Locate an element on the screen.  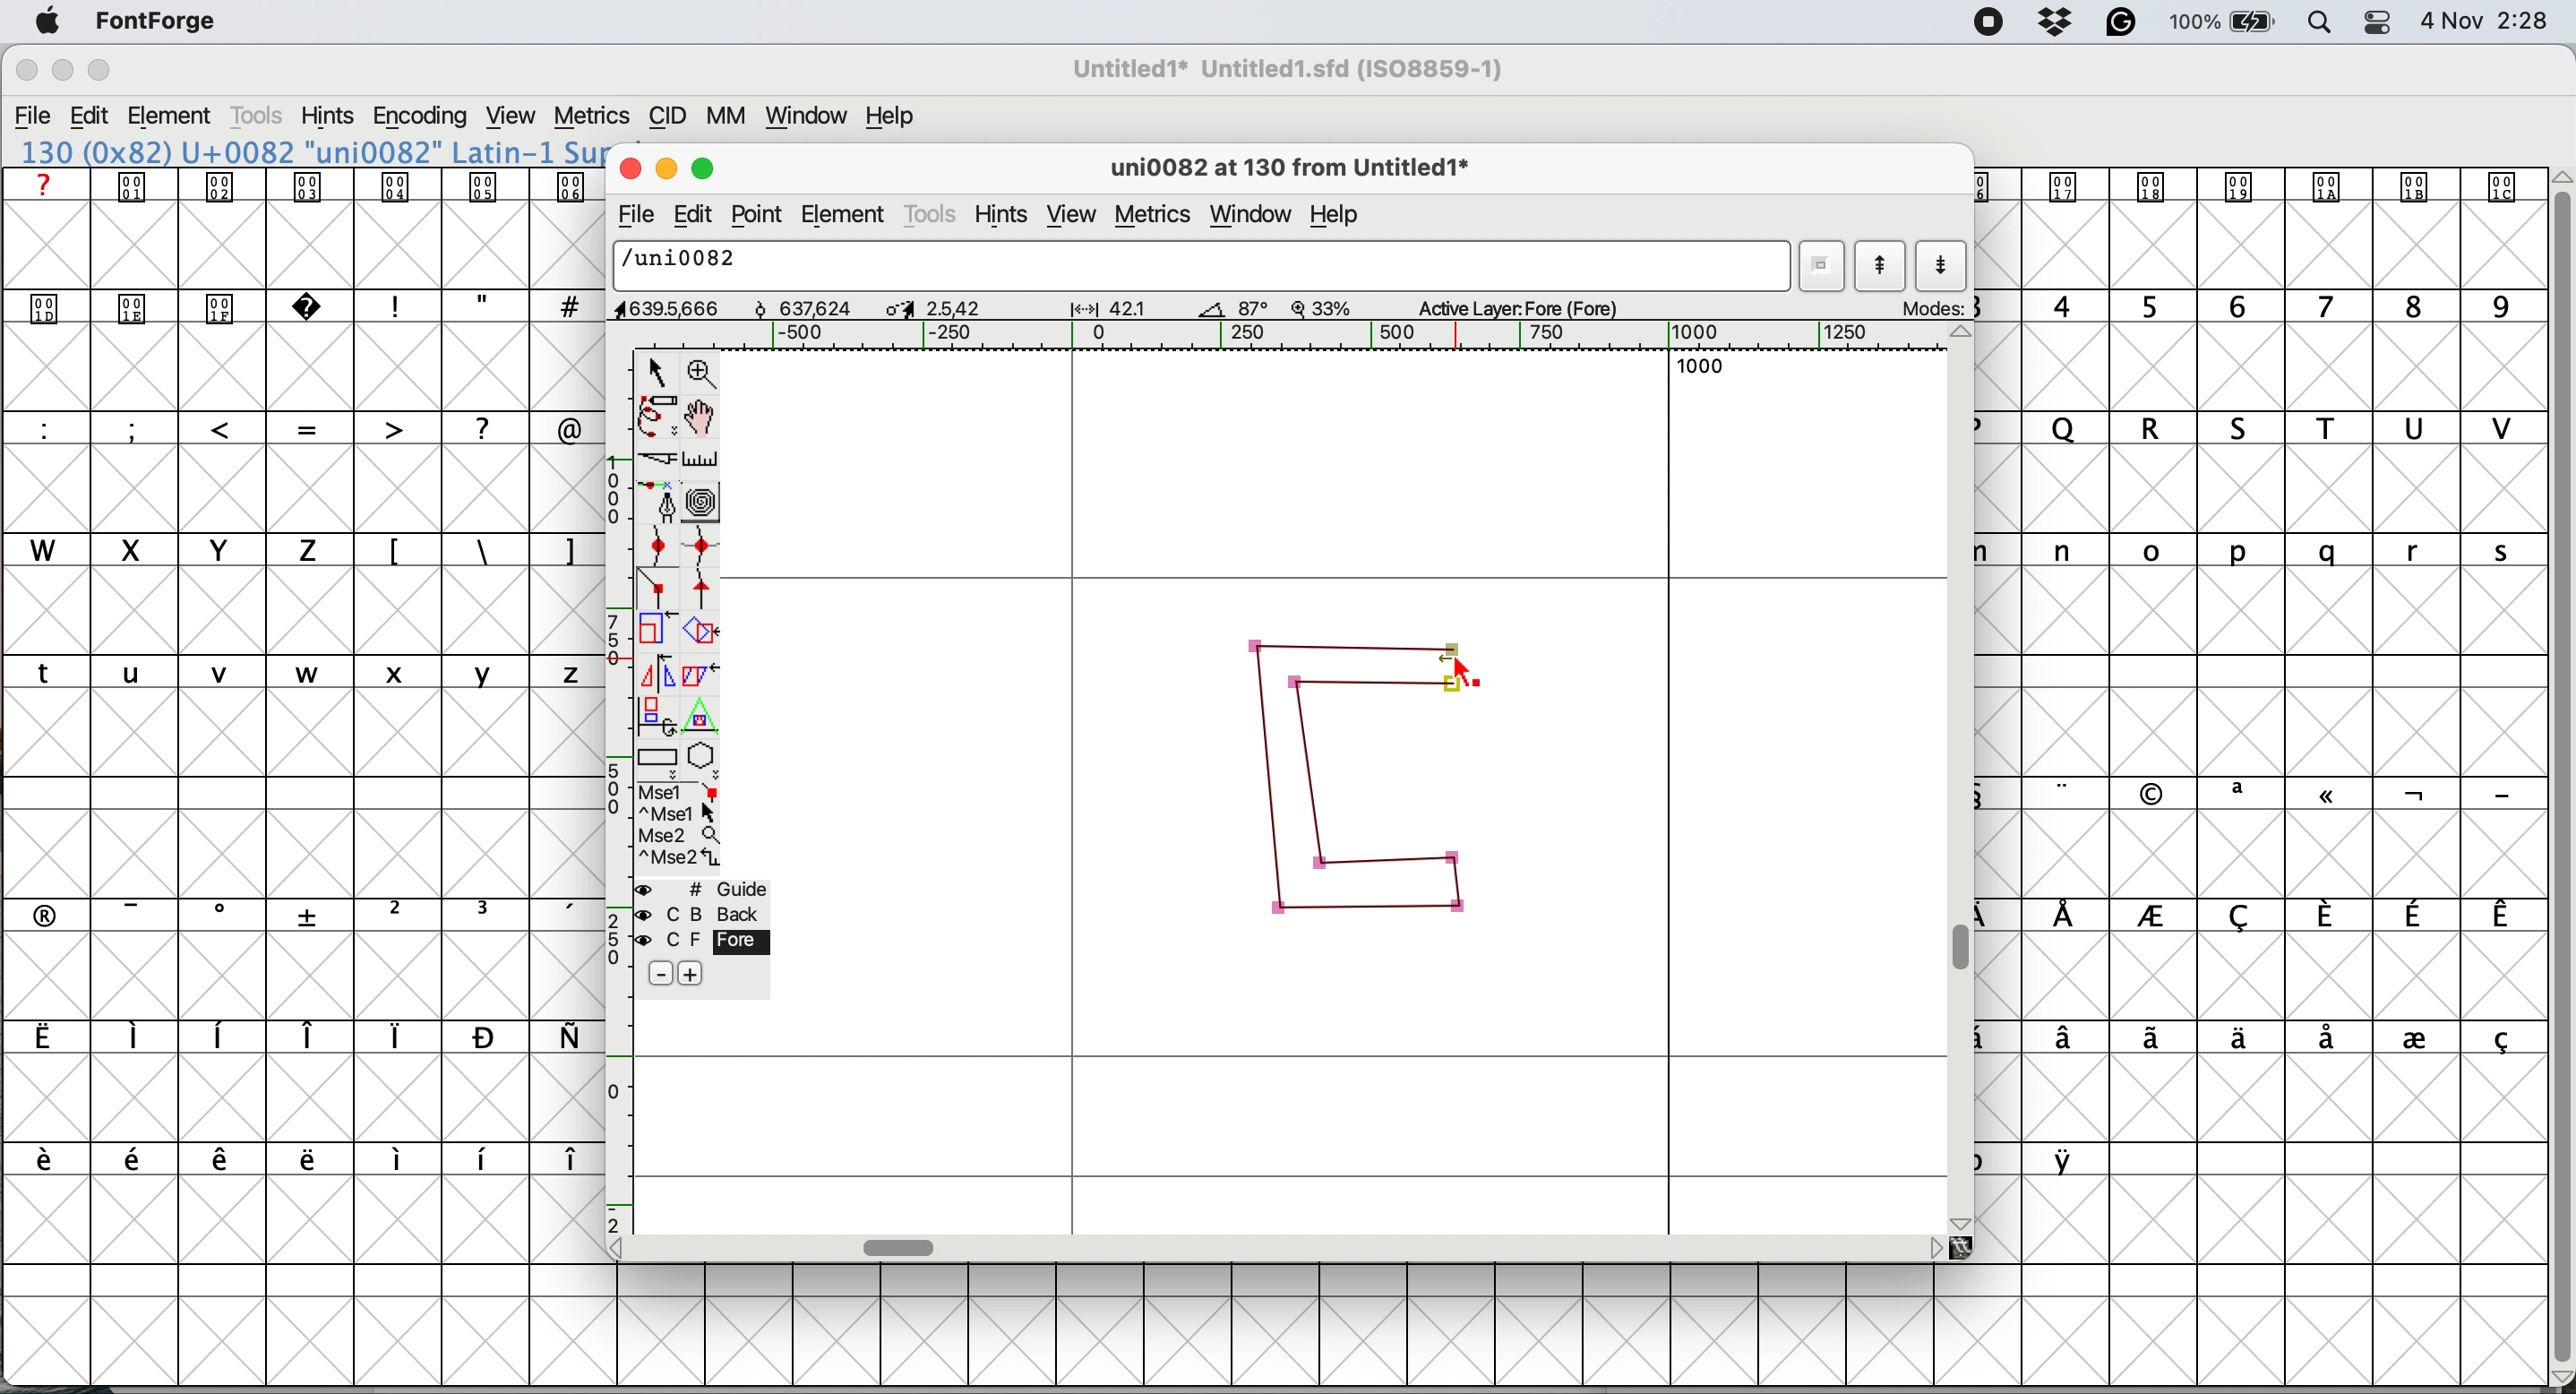
add a tangent point is located at coordinates (704, 589).